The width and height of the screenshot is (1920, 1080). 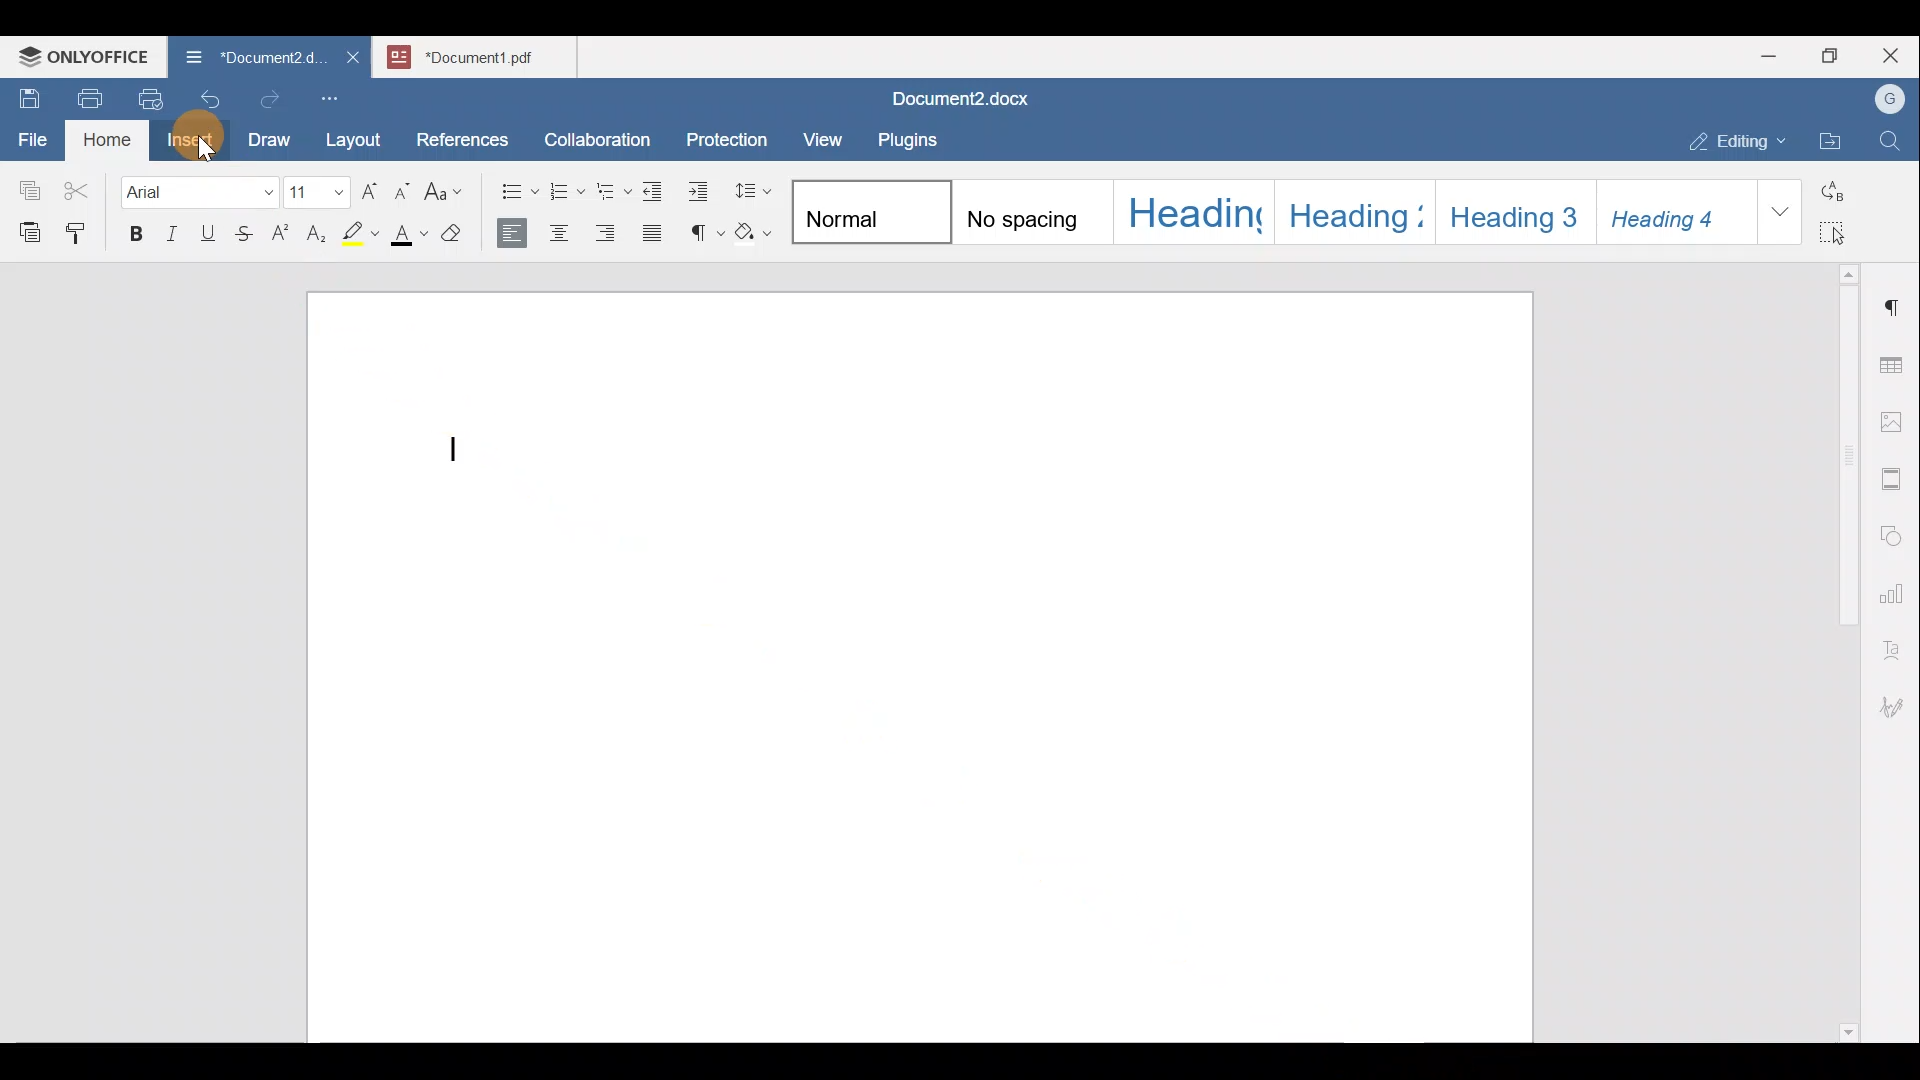 I want to click on Style 3, so click(x=1194, y=213).